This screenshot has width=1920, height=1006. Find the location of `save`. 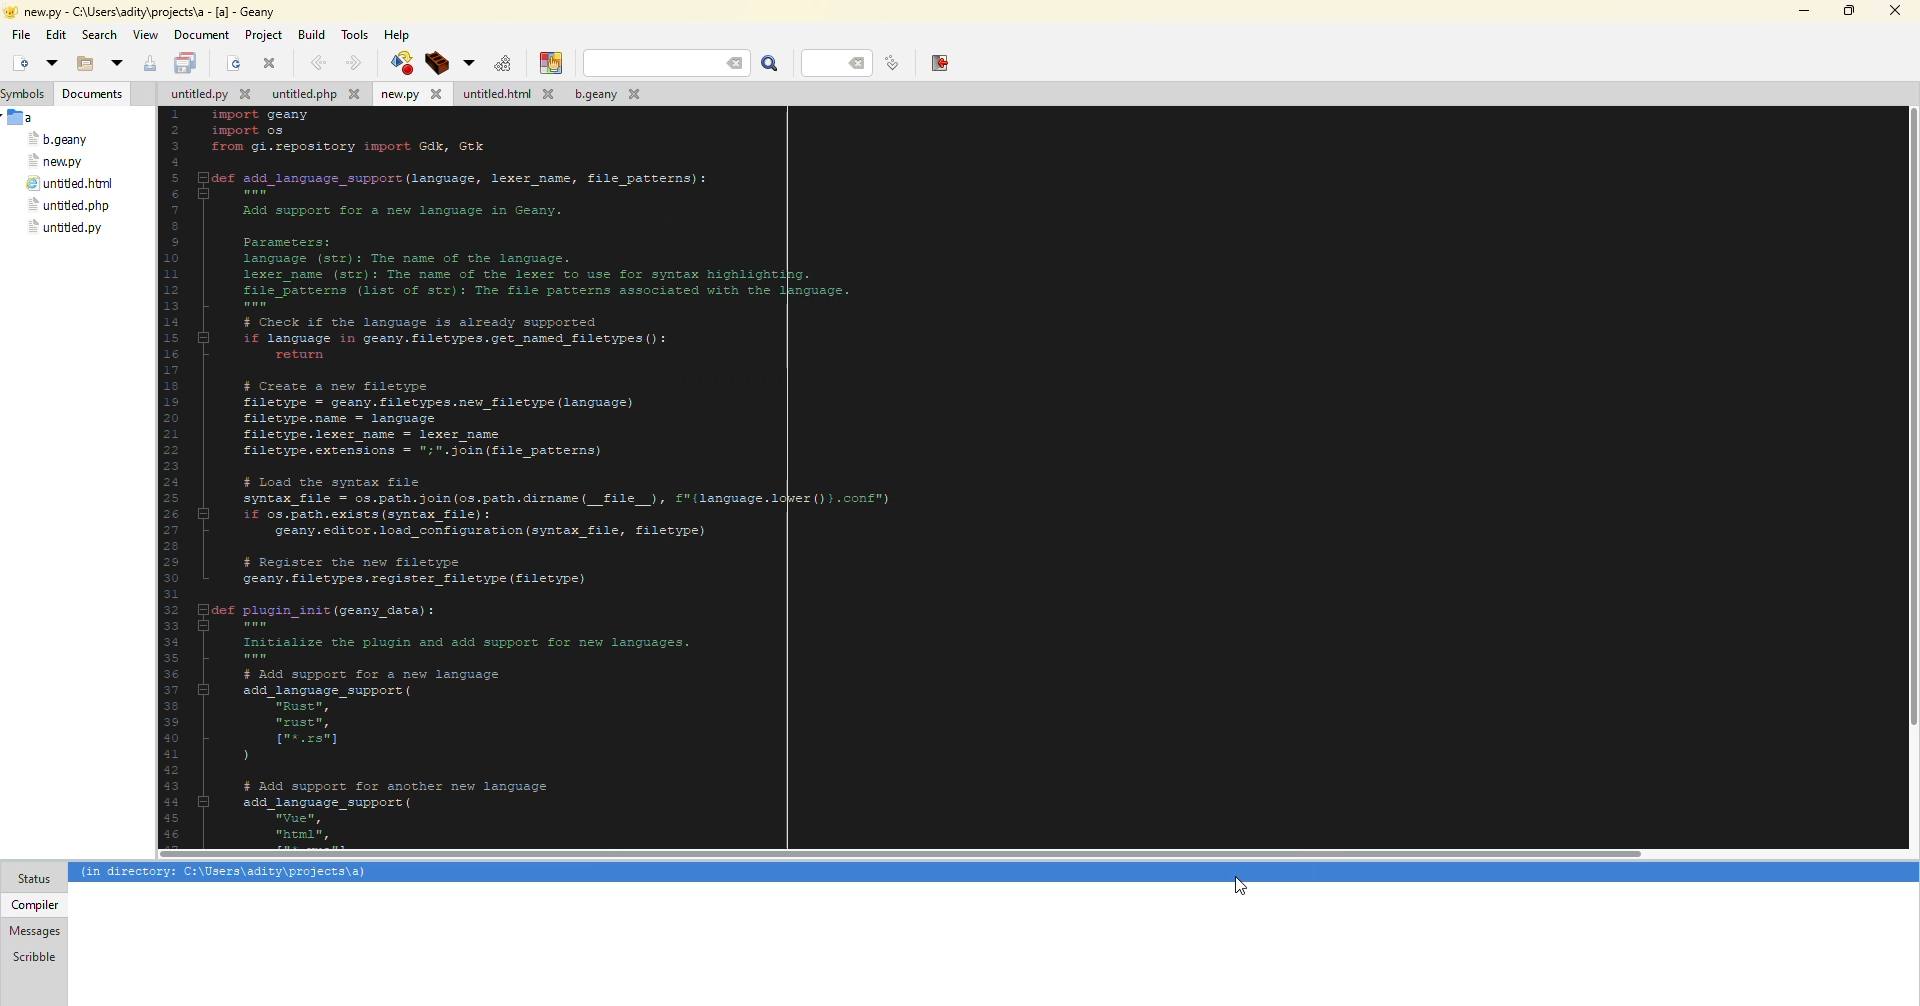

save is located at coordinates (150, 64).